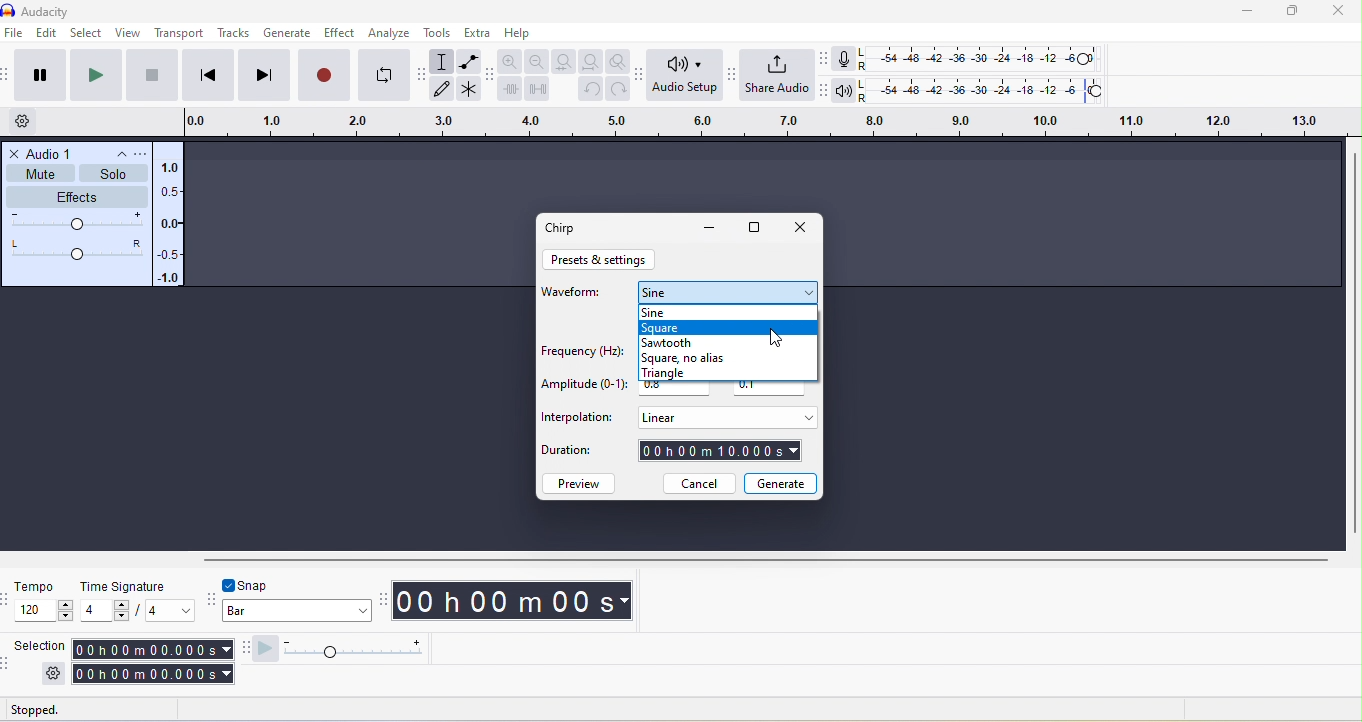  Describe the element at coordinates (9, 662) in the screenshot. I see `audacity selection toolbar` at that location.